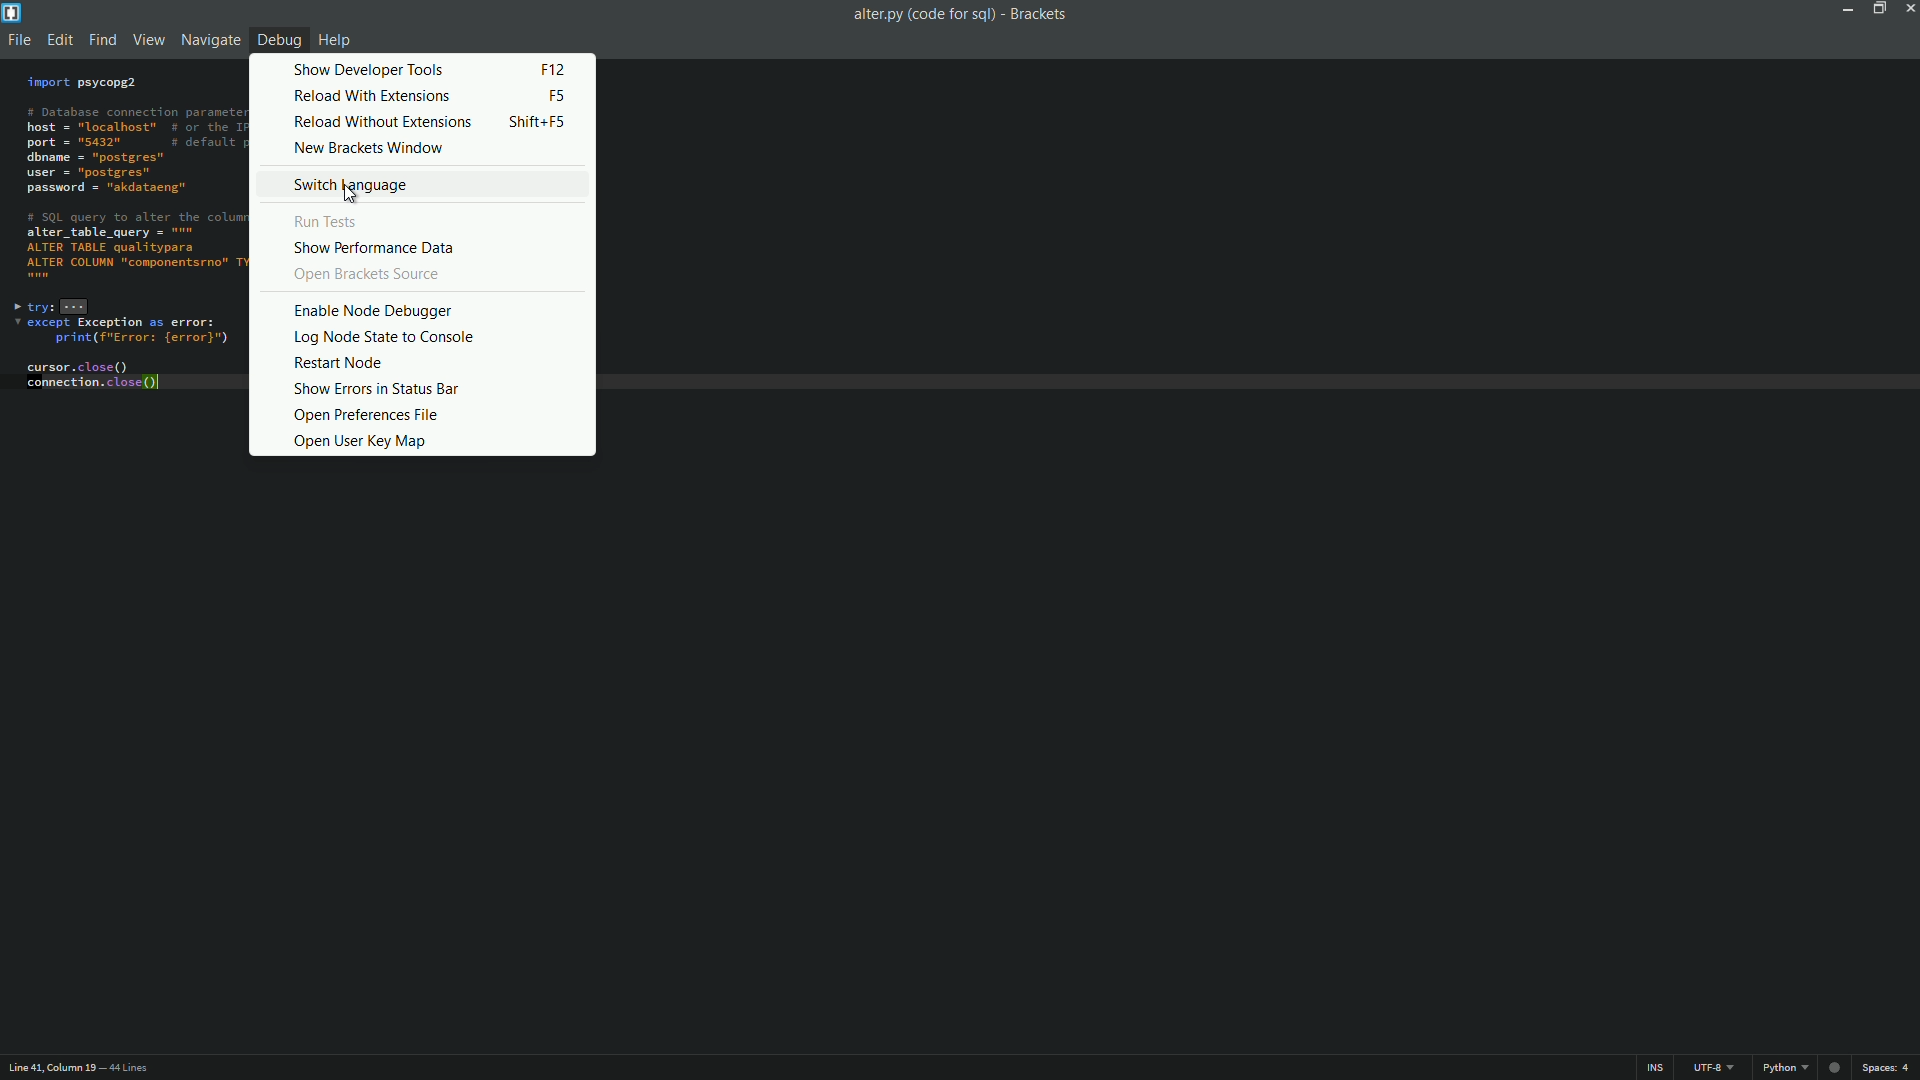  Describe the element at coordinates (380, 309) in the screenshot. I see `` at that location.